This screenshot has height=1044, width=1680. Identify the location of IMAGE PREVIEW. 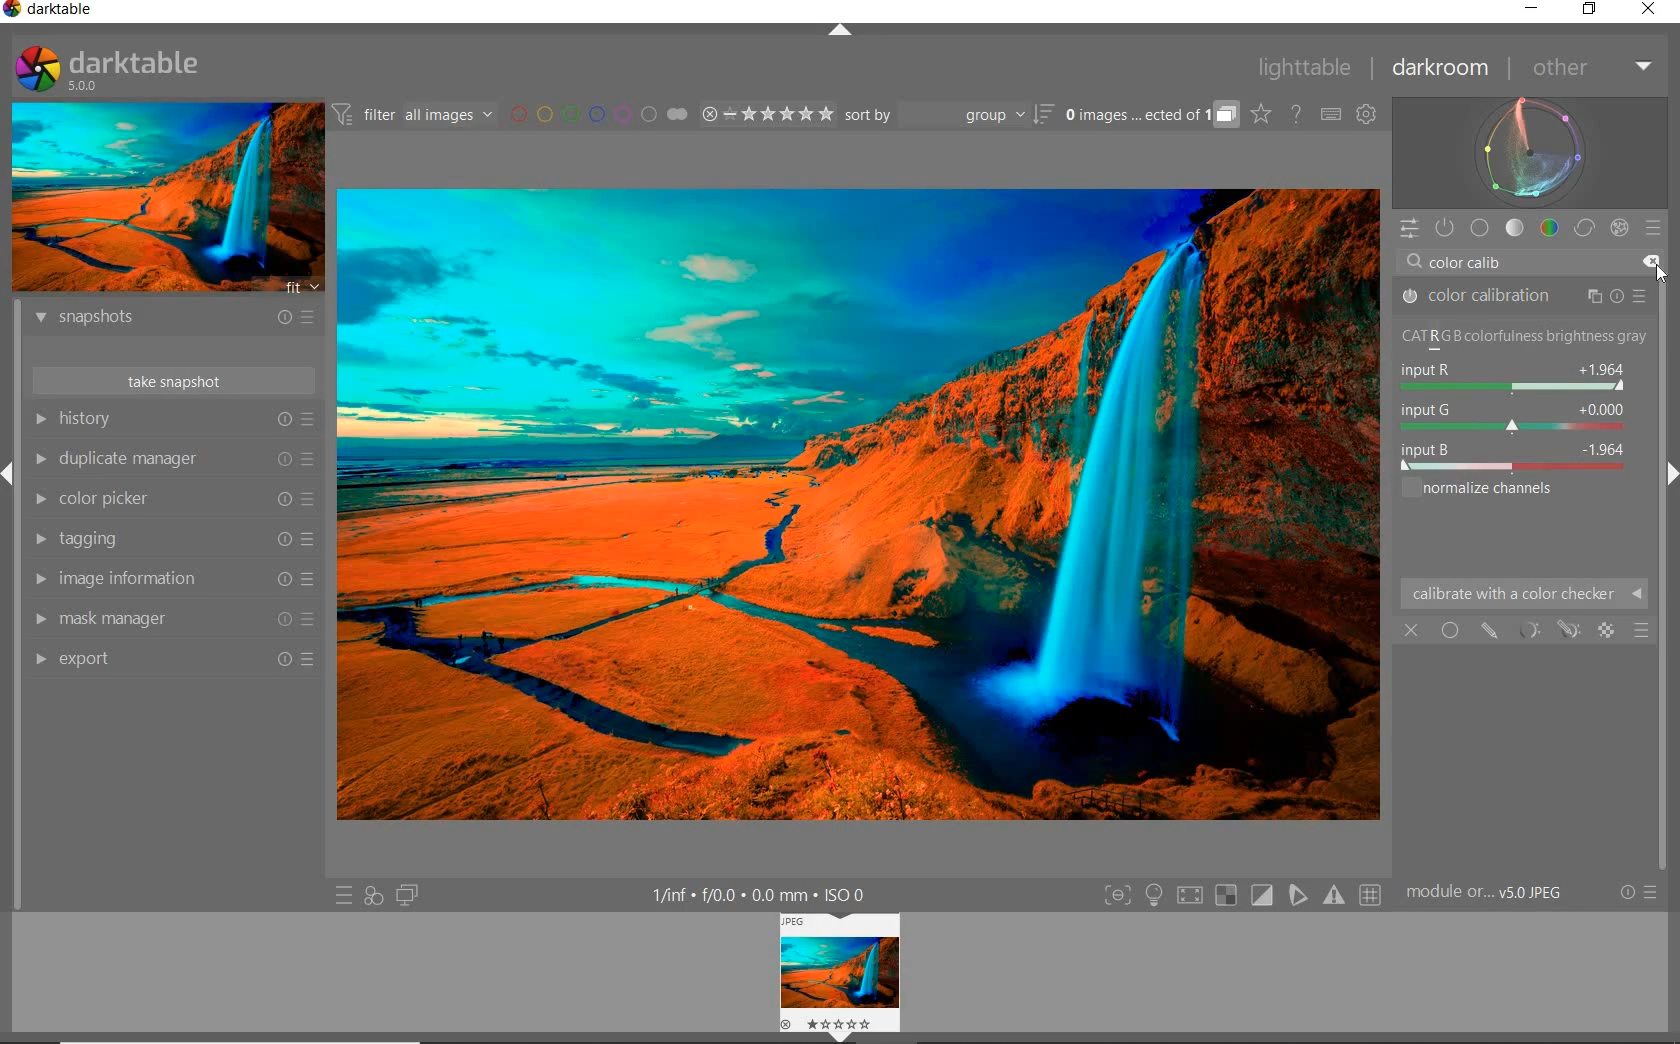
(165, 198).